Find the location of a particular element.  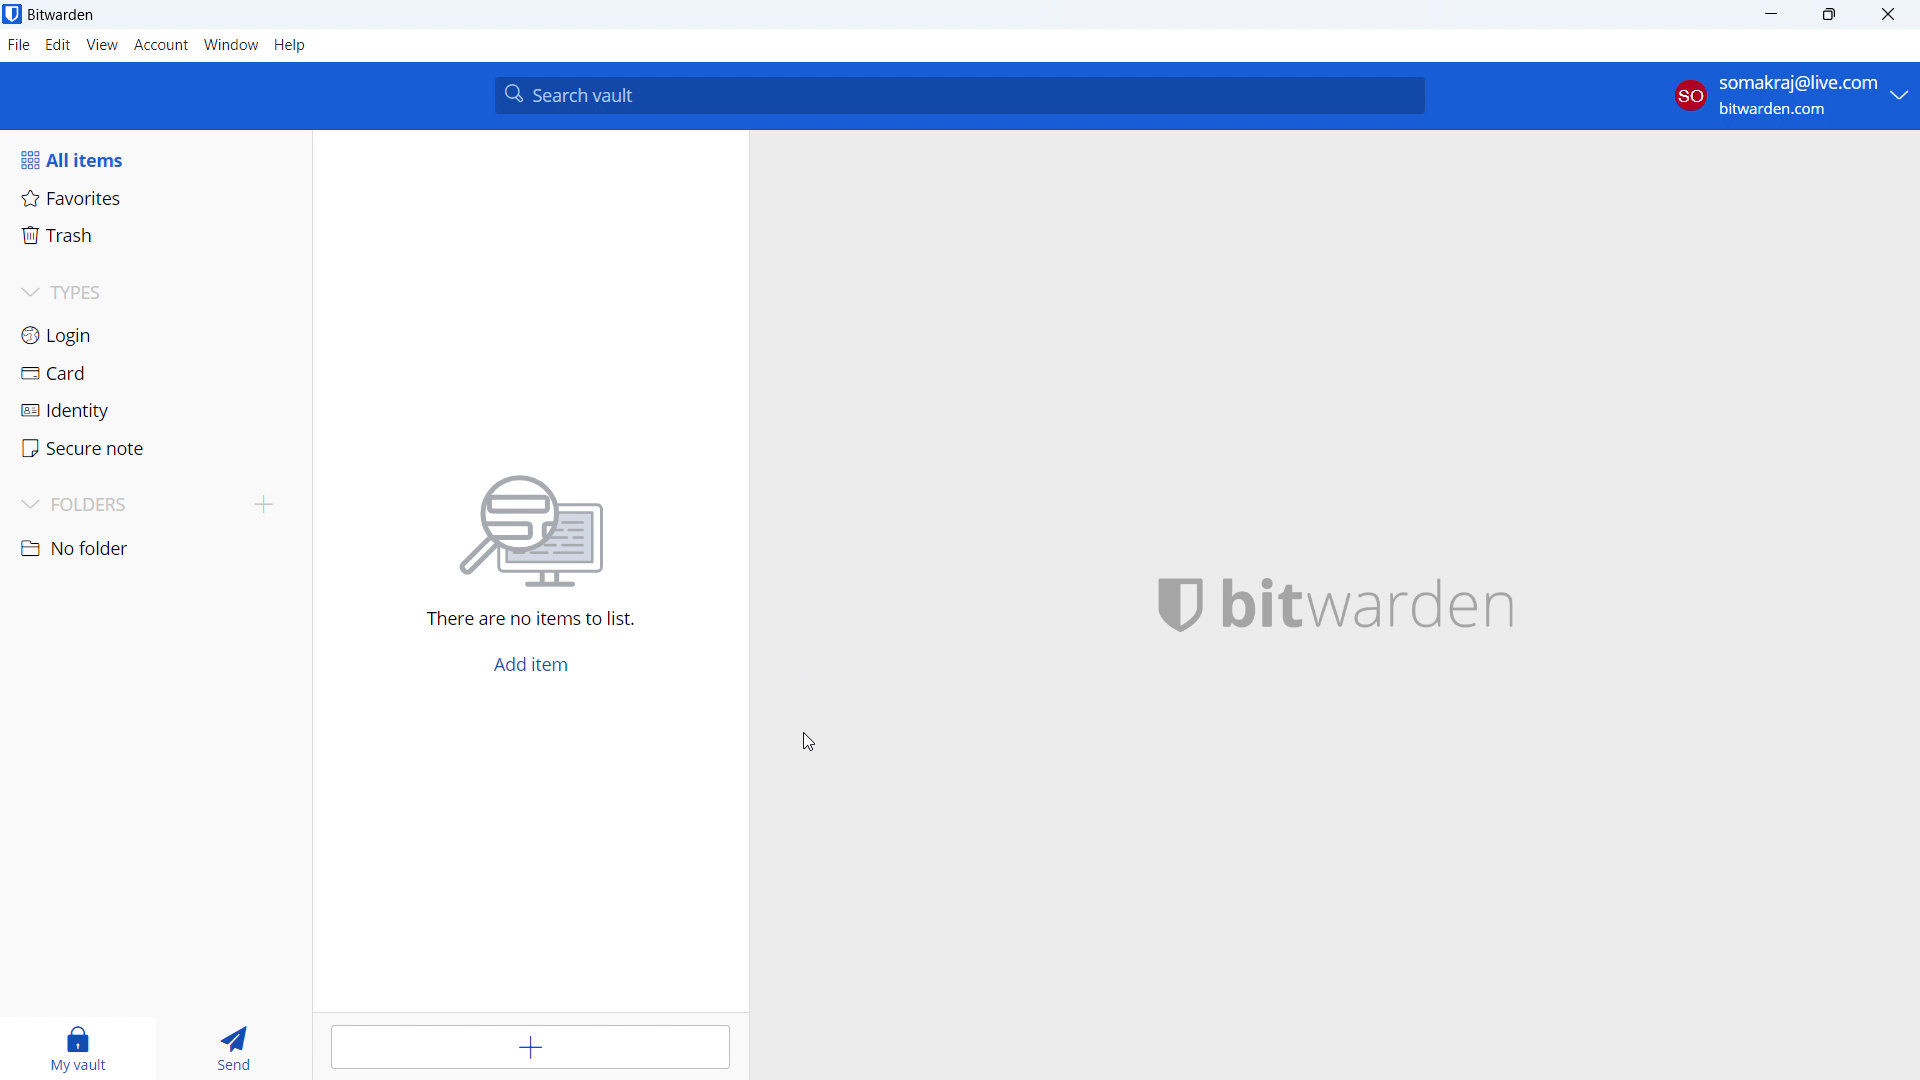

types is located at coordinates (153, 291).